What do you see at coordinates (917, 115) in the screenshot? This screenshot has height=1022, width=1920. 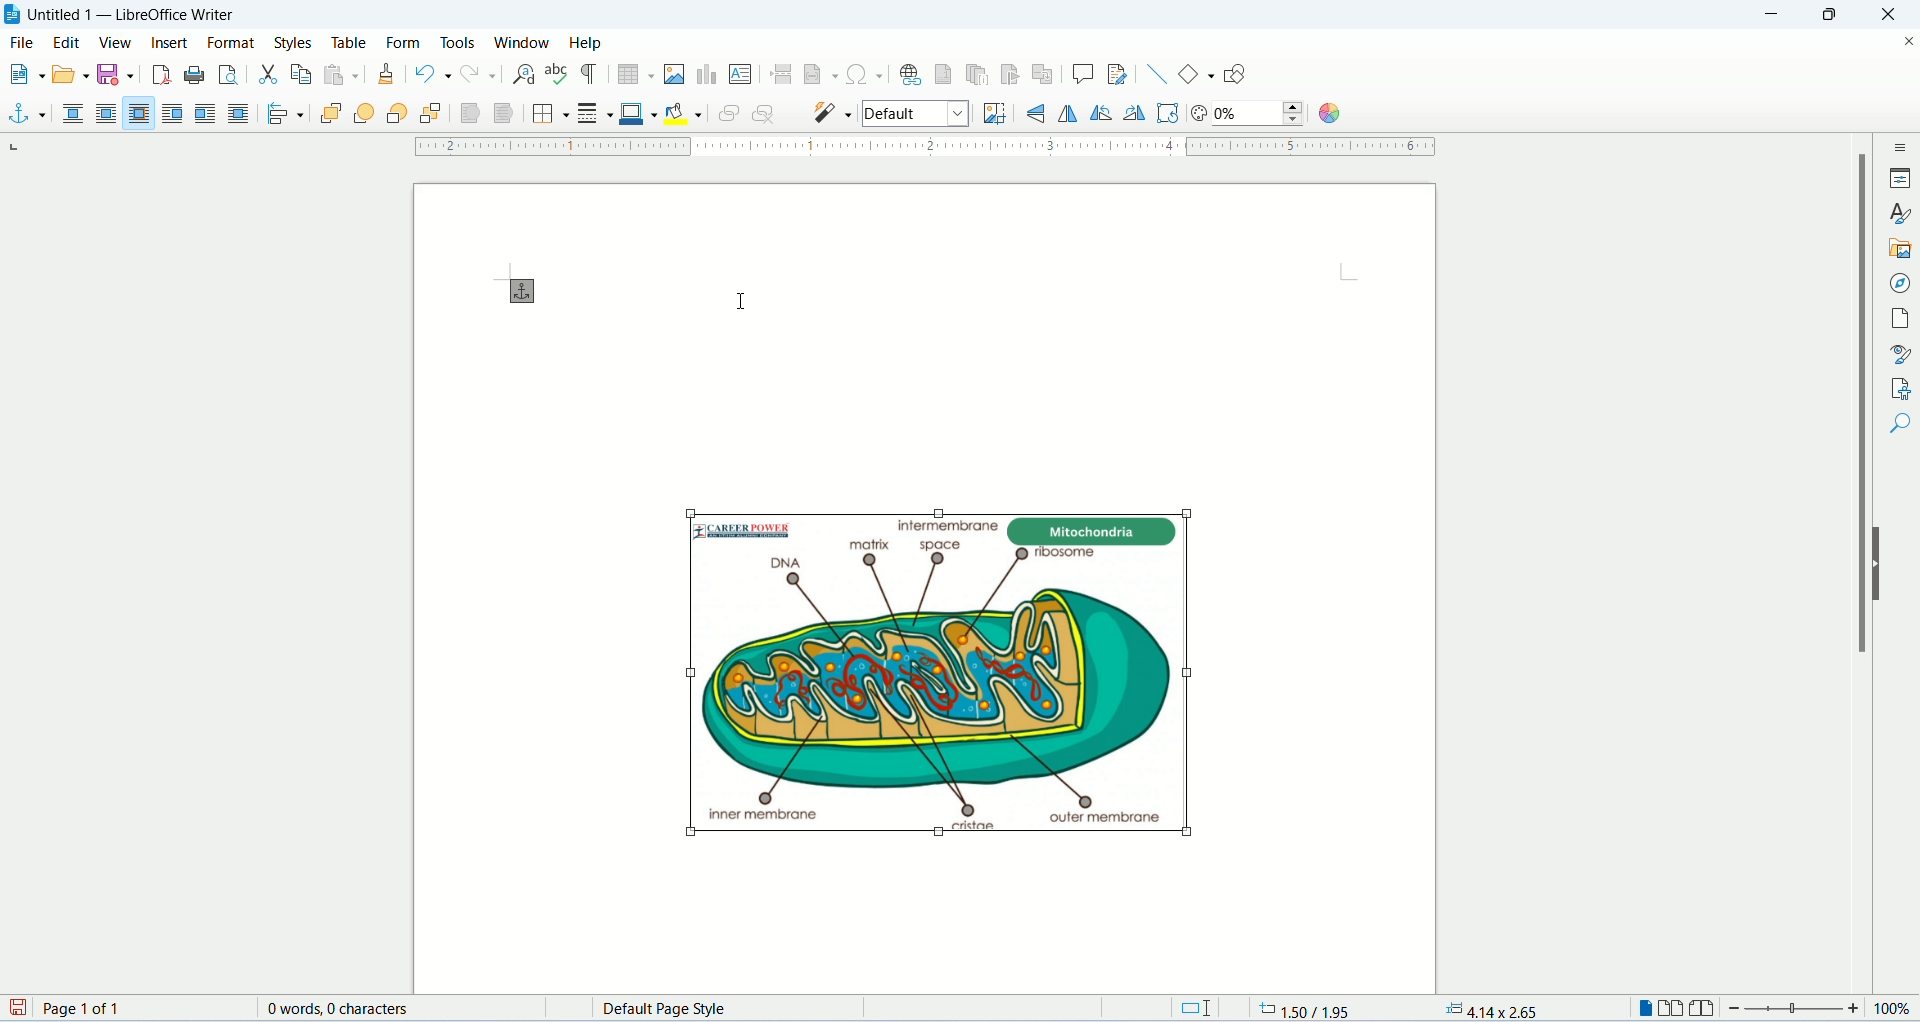 I see `image mode` at bounding box center [917, 115].